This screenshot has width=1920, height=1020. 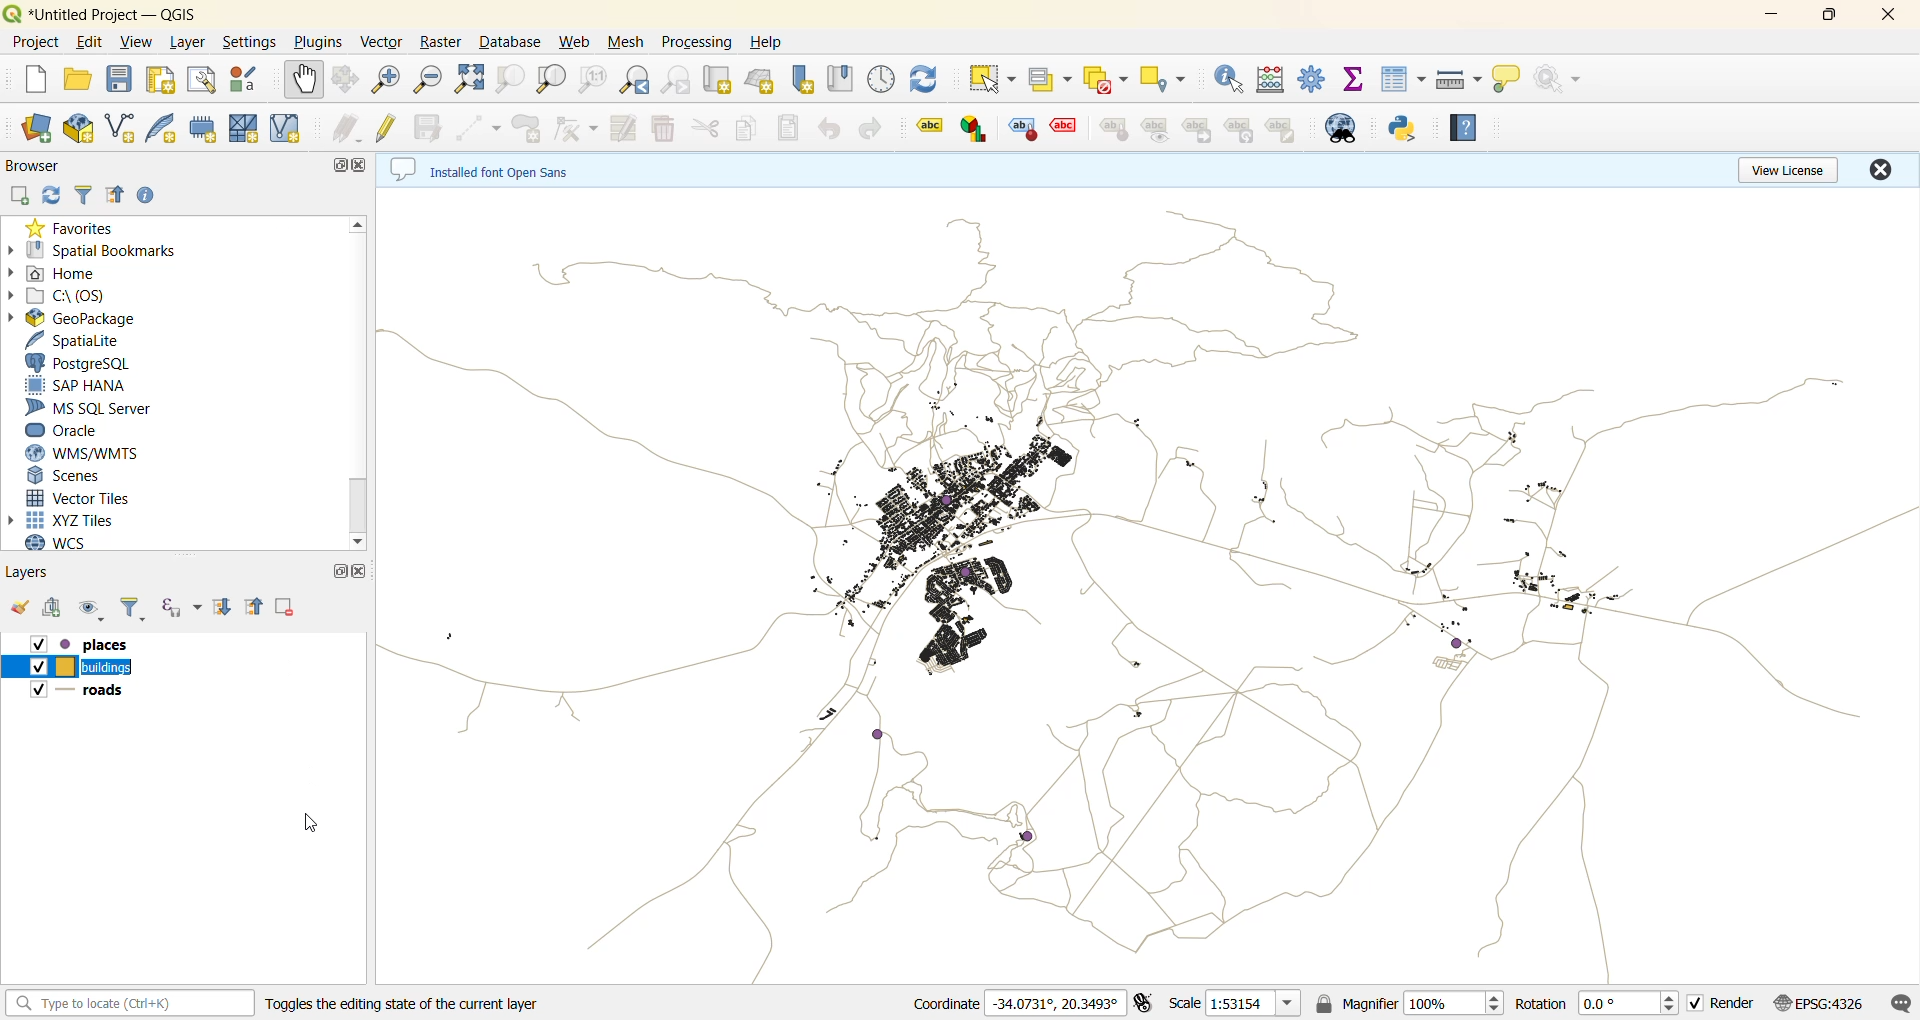 I want to click on layers, so click(x=36, y=573).